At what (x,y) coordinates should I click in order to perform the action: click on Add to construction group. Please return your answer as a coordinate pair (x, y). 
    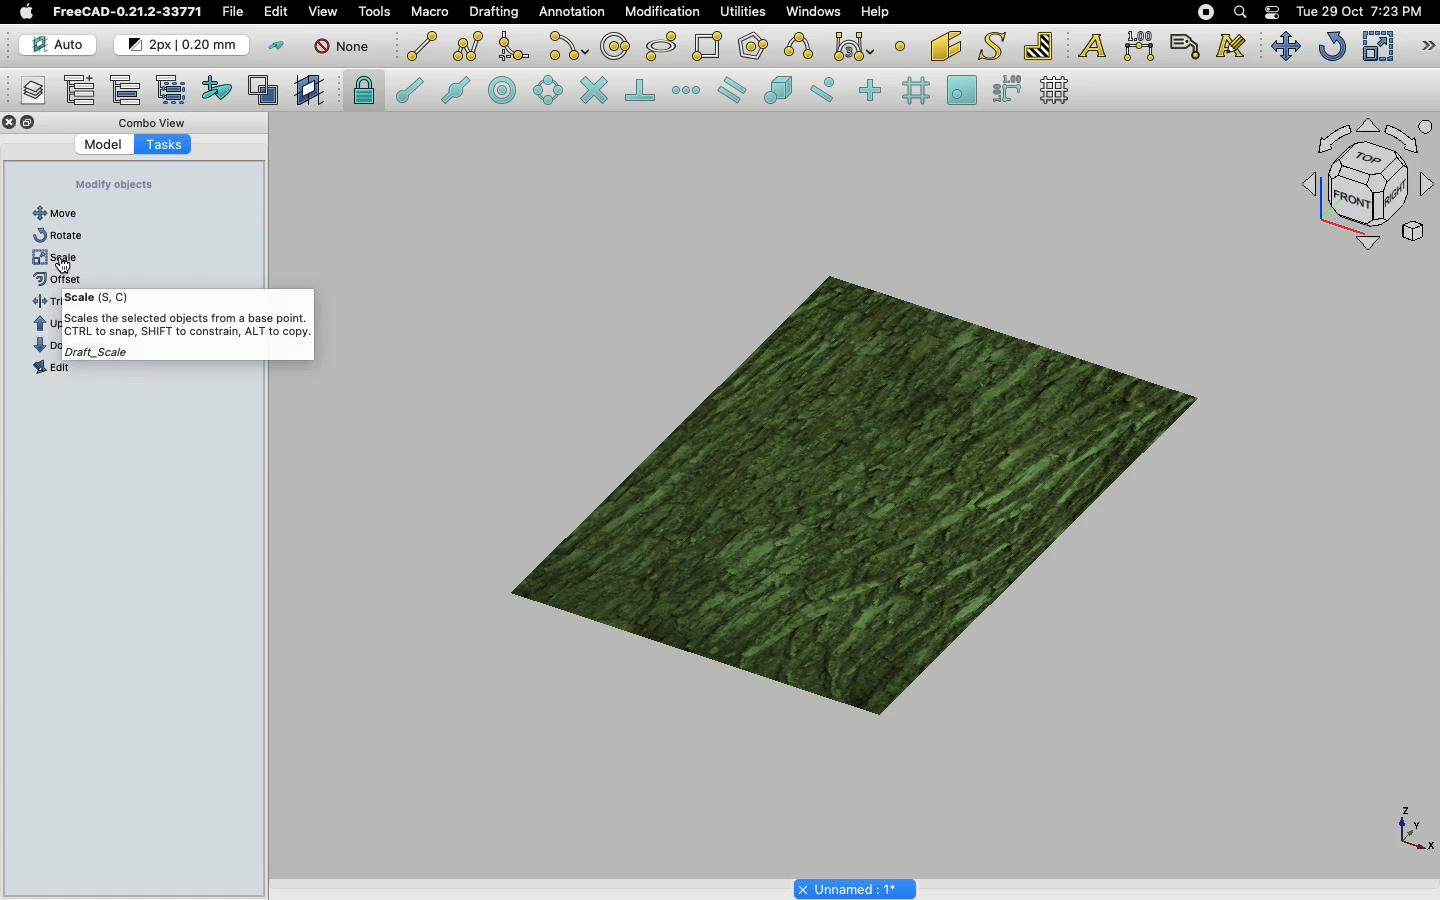
    Looking at the image, I should click on (218, 92).